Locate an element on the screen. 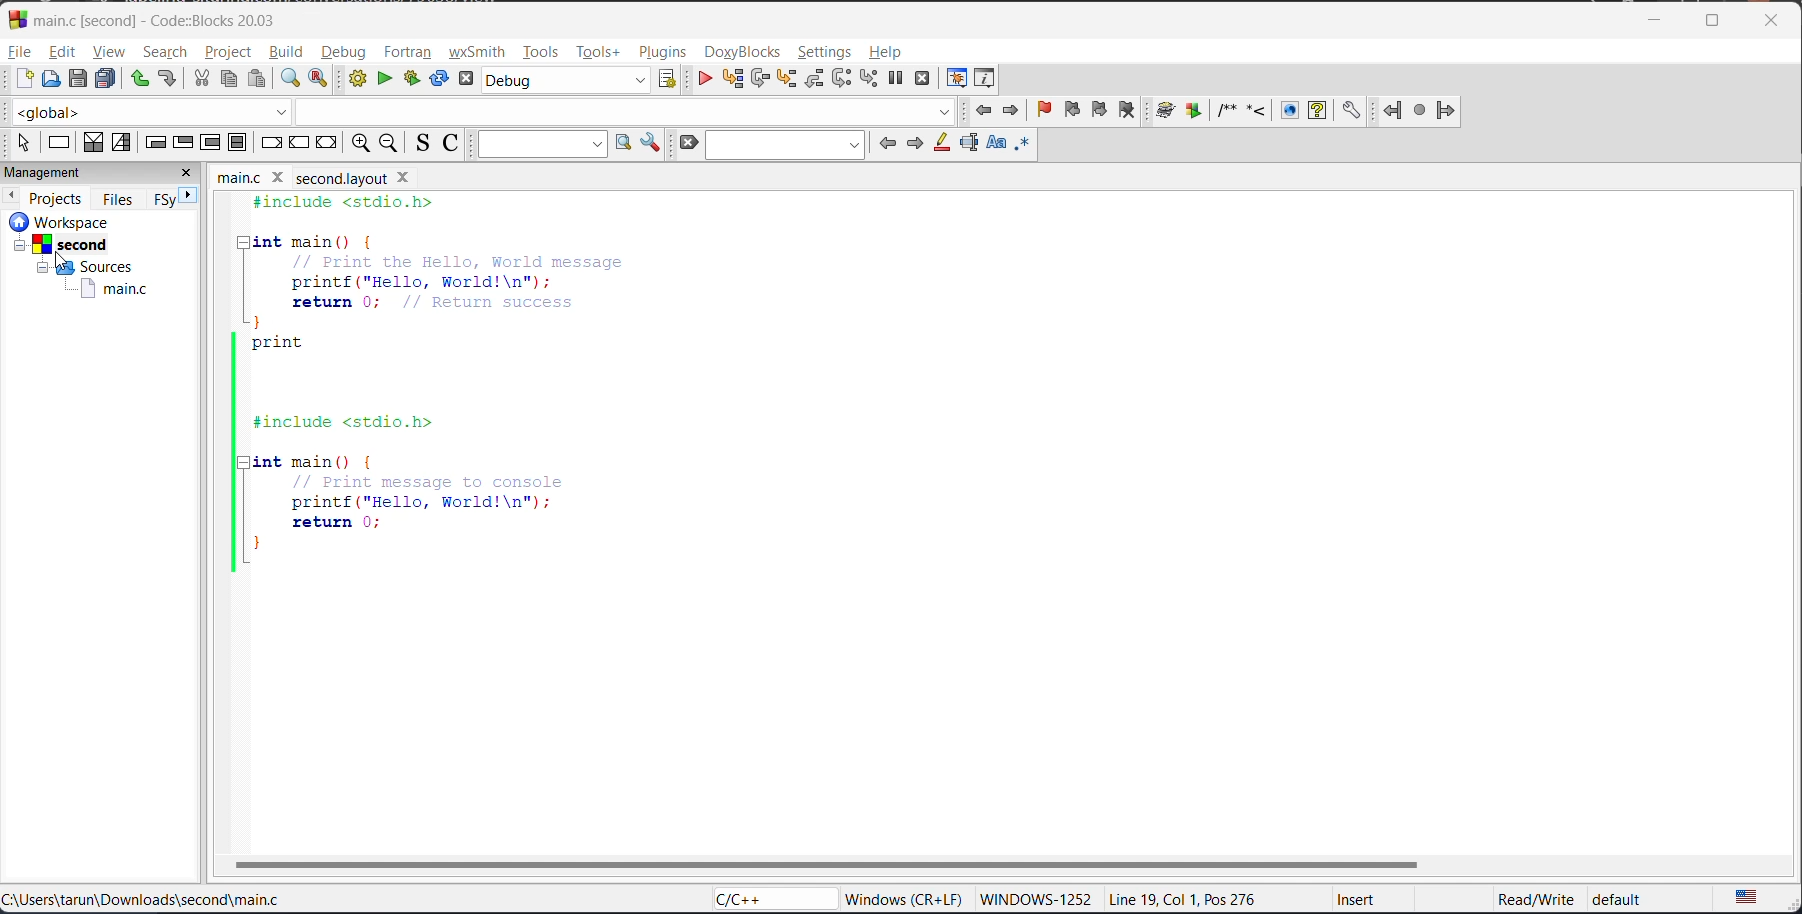  toggle bookmark is located at coordinates (1040, 109).